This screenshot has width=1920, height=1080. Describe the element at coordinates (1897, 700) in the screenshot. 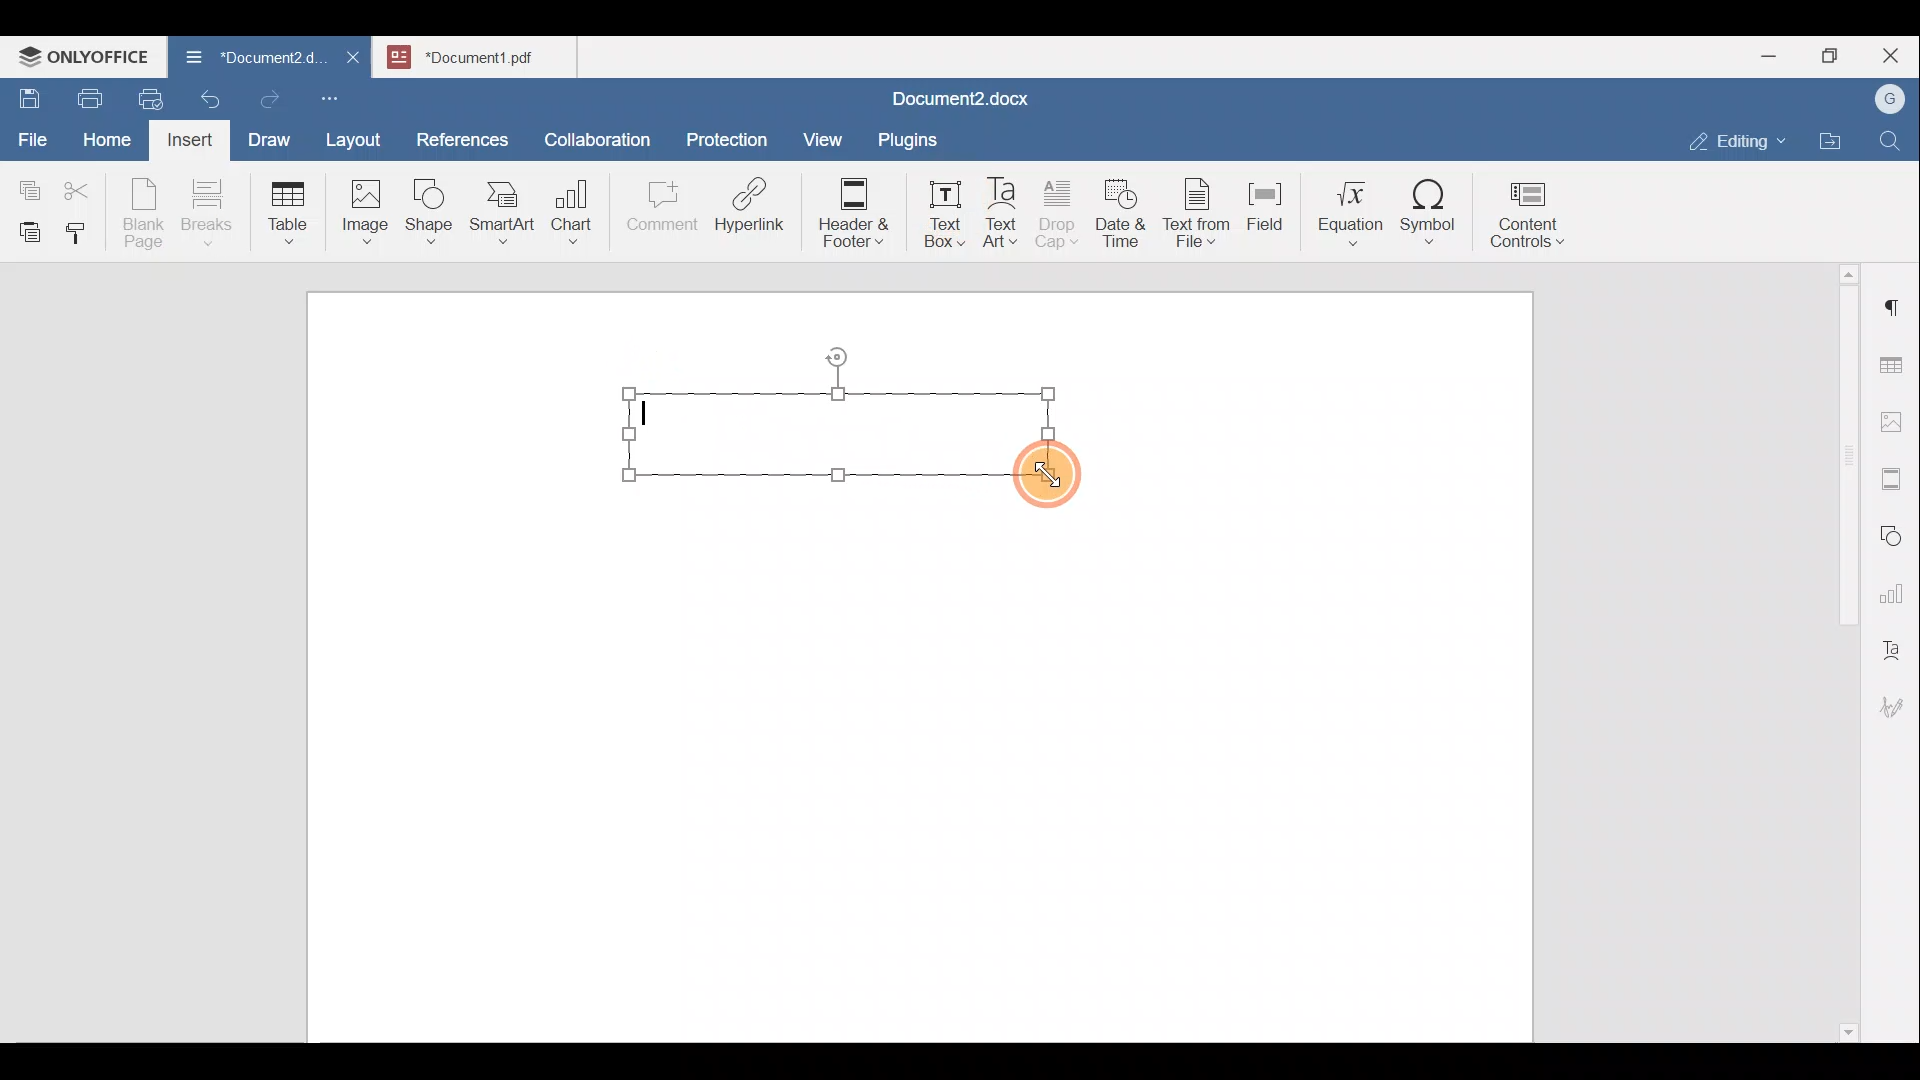

I see `Signature settings` at that location.